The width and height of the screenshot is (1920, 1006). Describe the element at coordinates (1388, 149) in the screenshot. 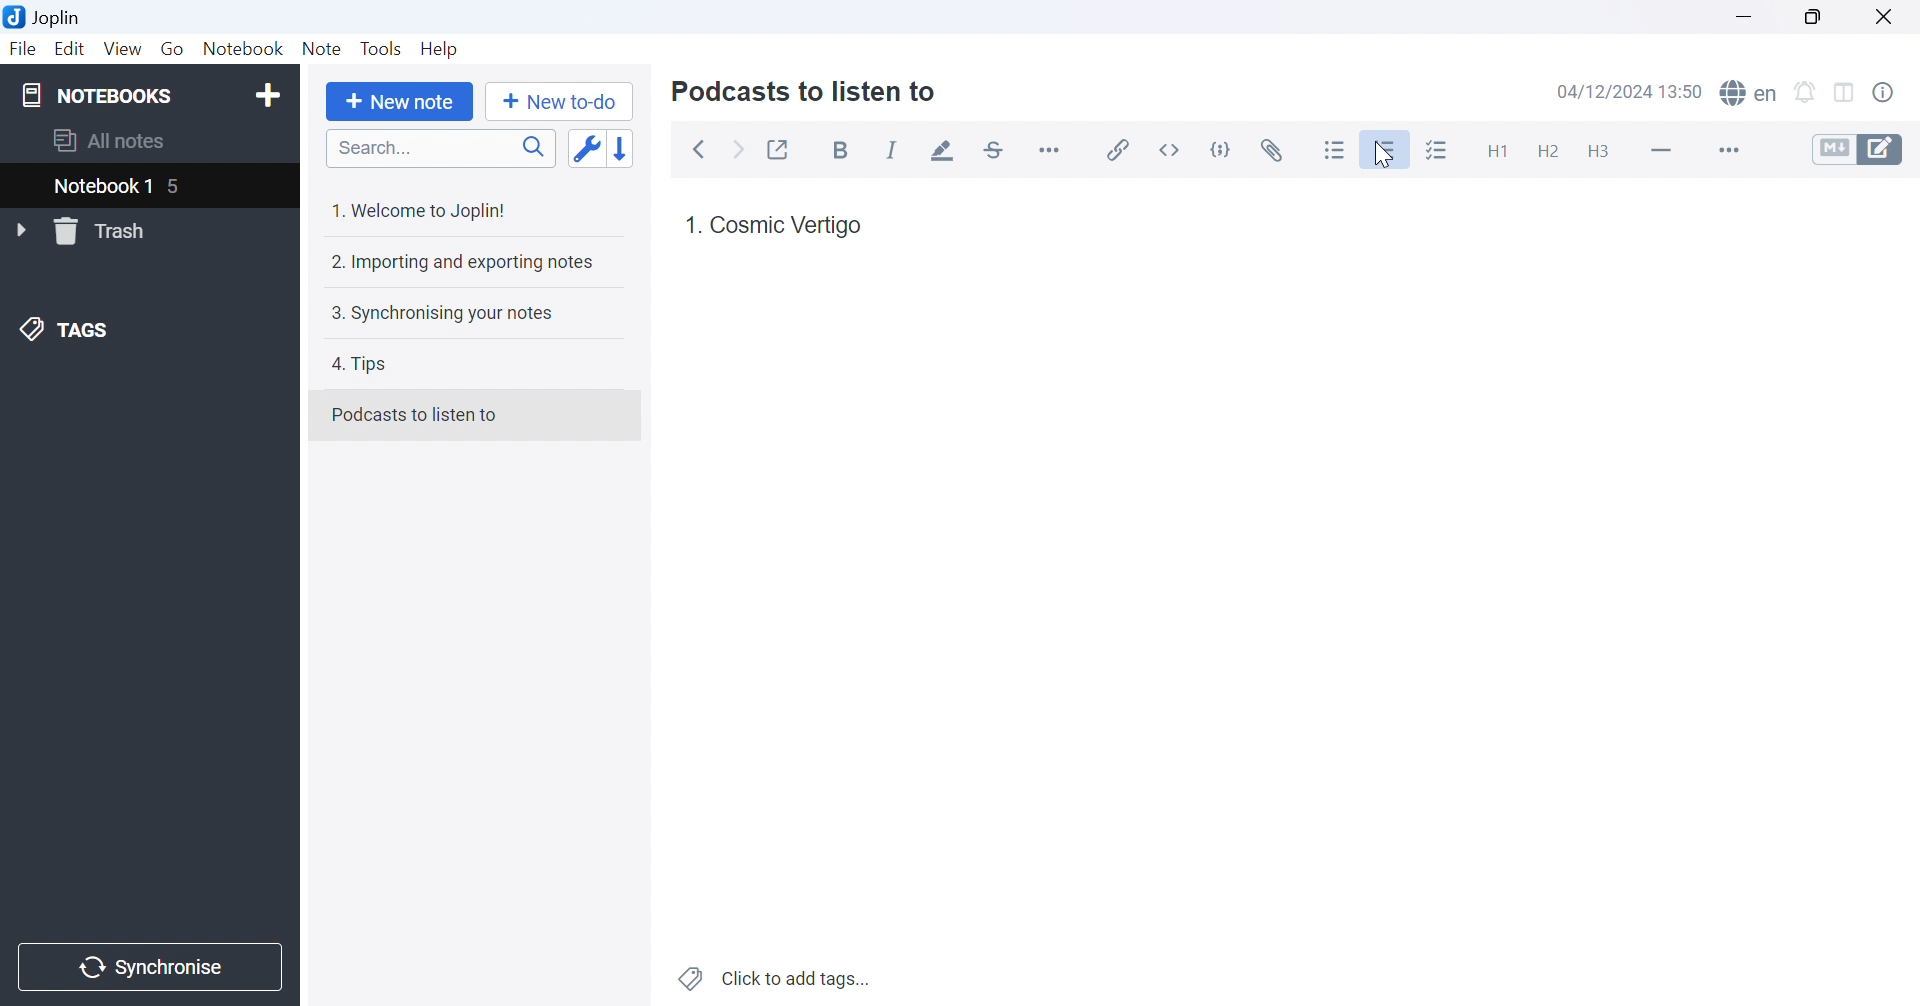

I see `Numbered list` at that location.